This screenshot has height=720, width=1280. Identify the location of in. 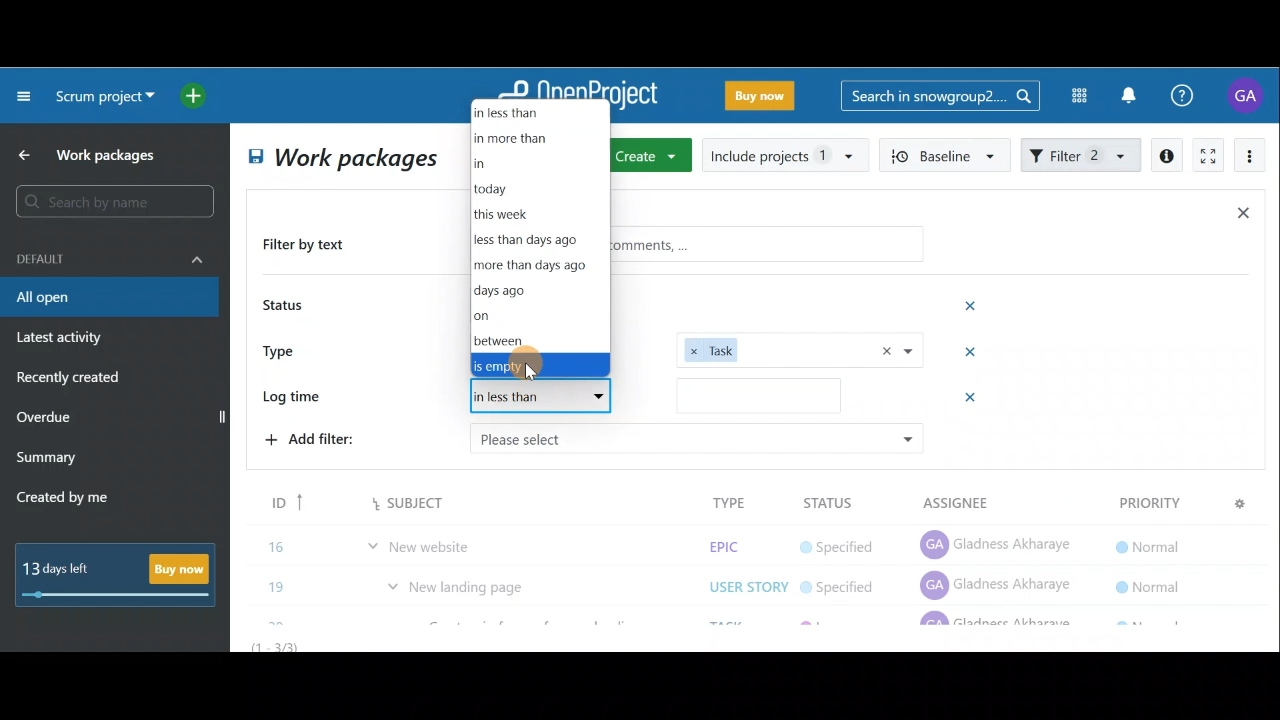
(505, 167).